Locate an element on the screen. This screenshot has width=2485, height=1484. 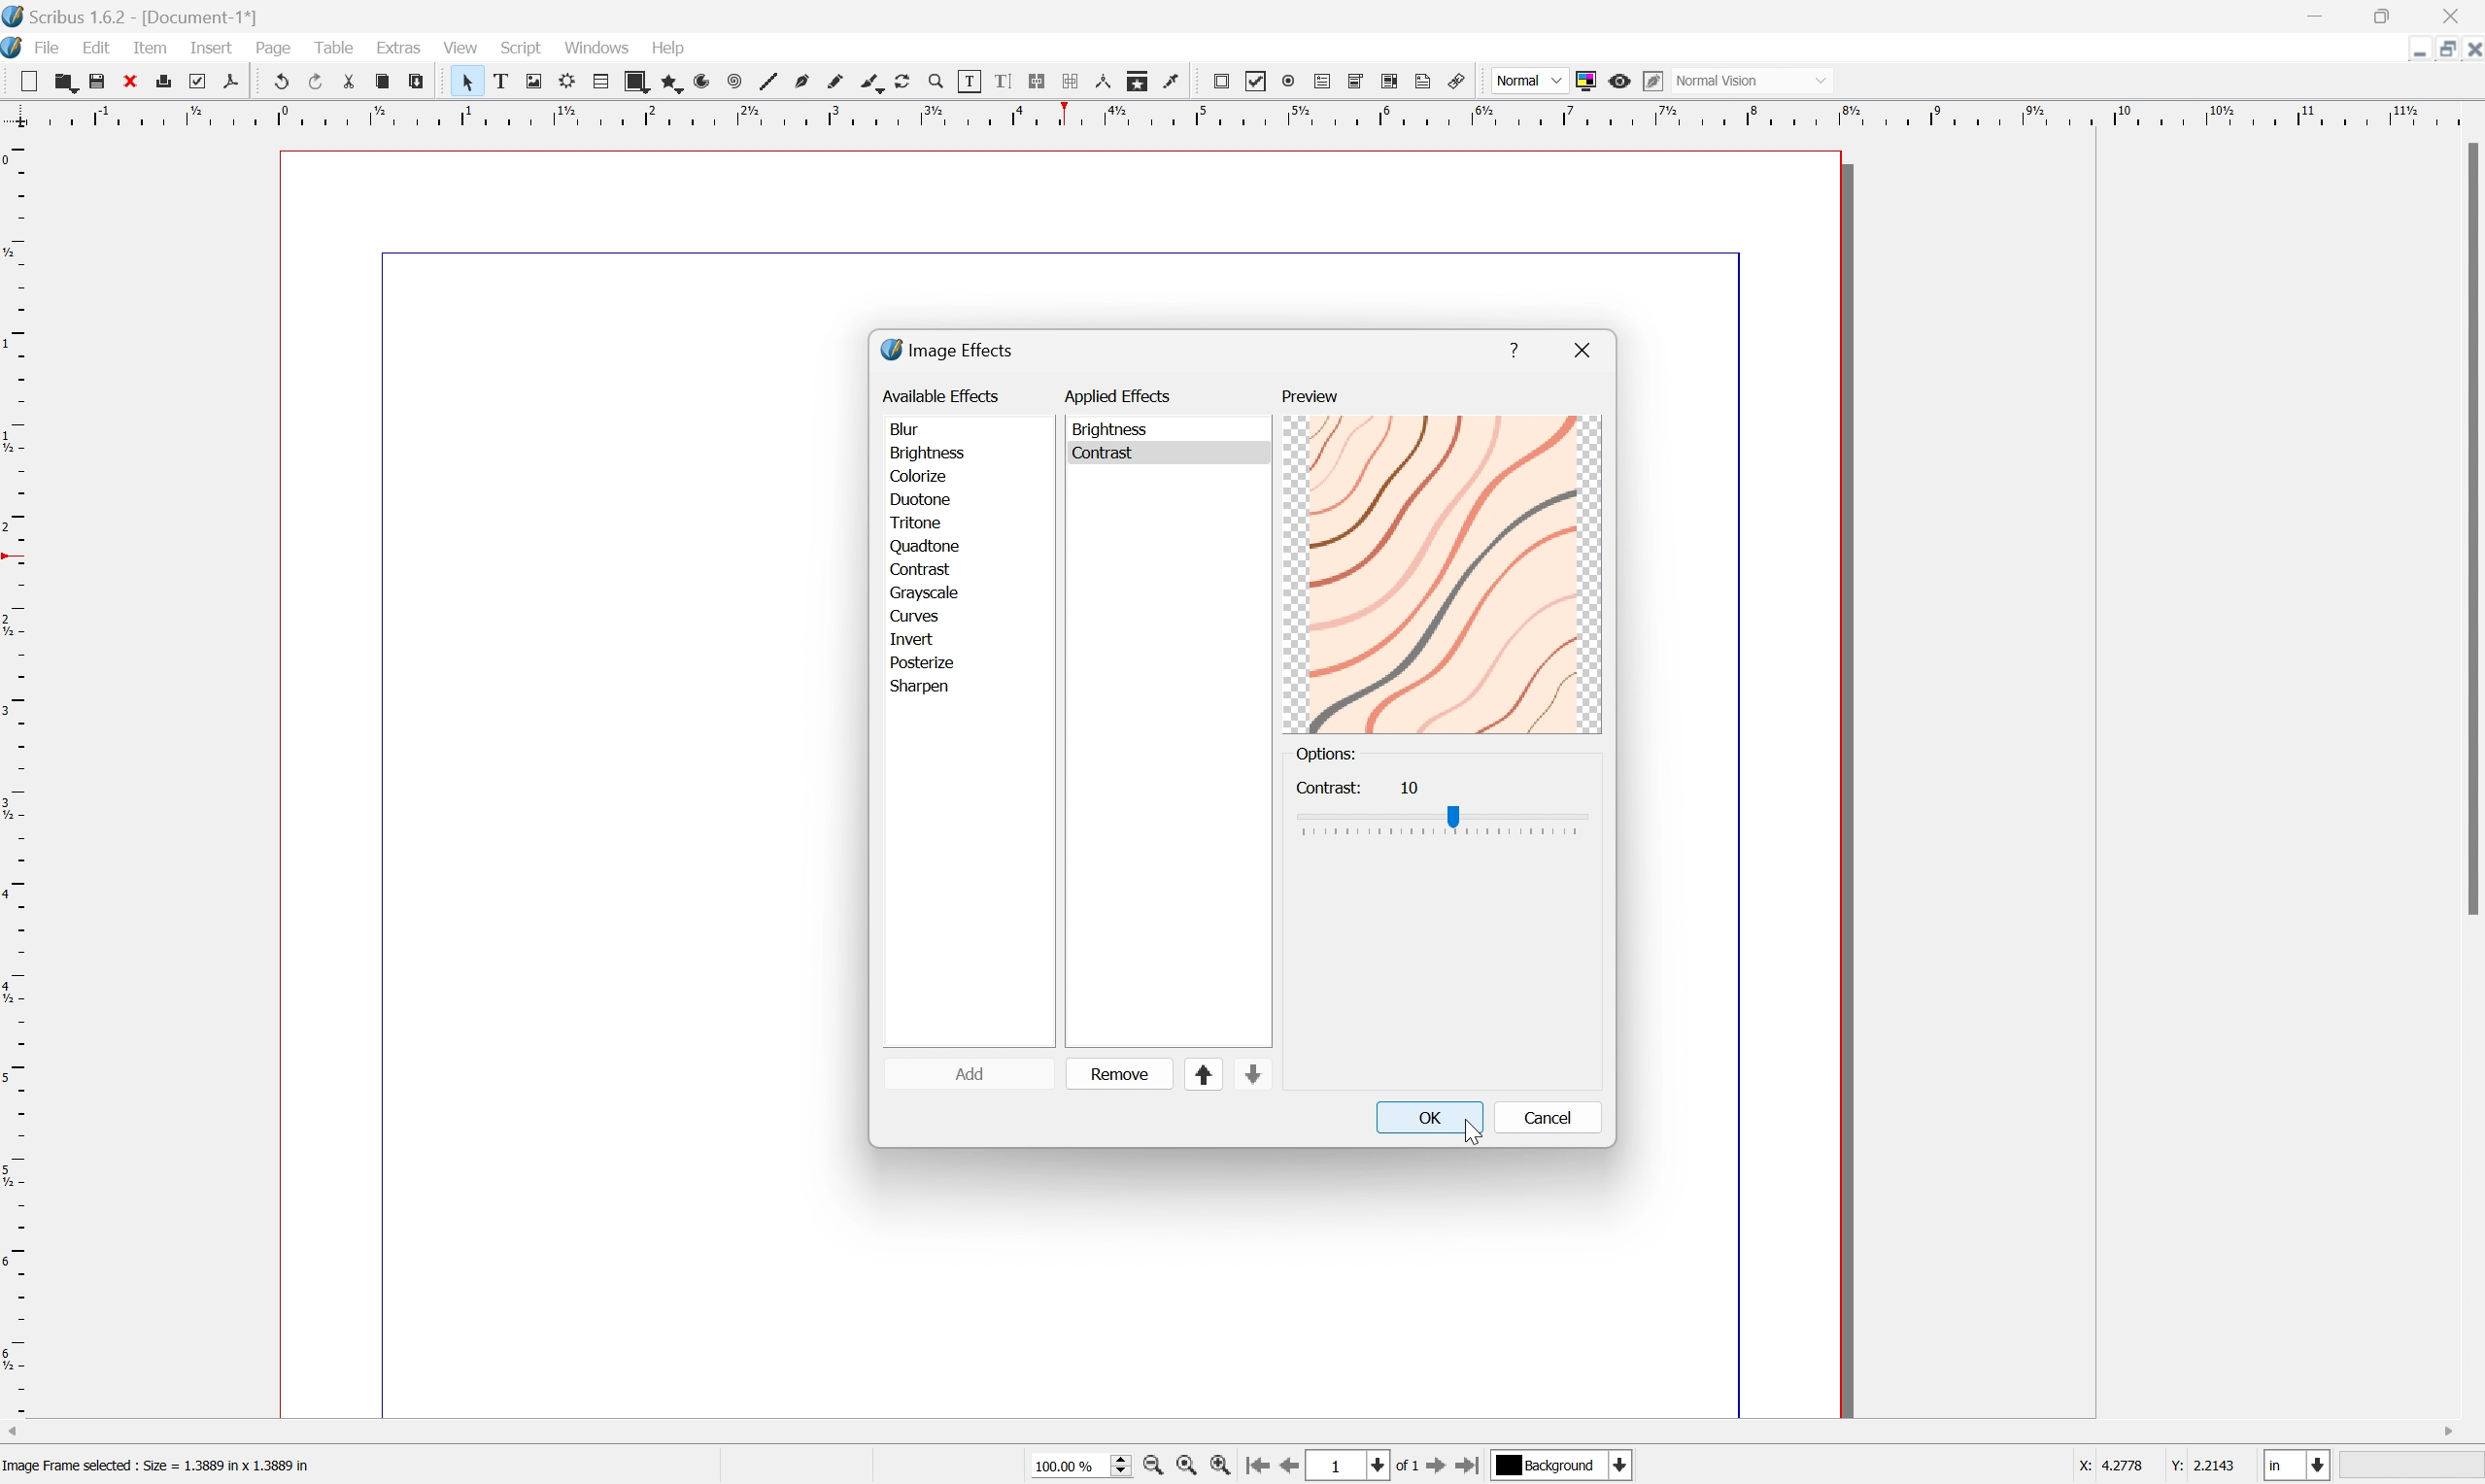
blur is located at coordinates (910, 426).